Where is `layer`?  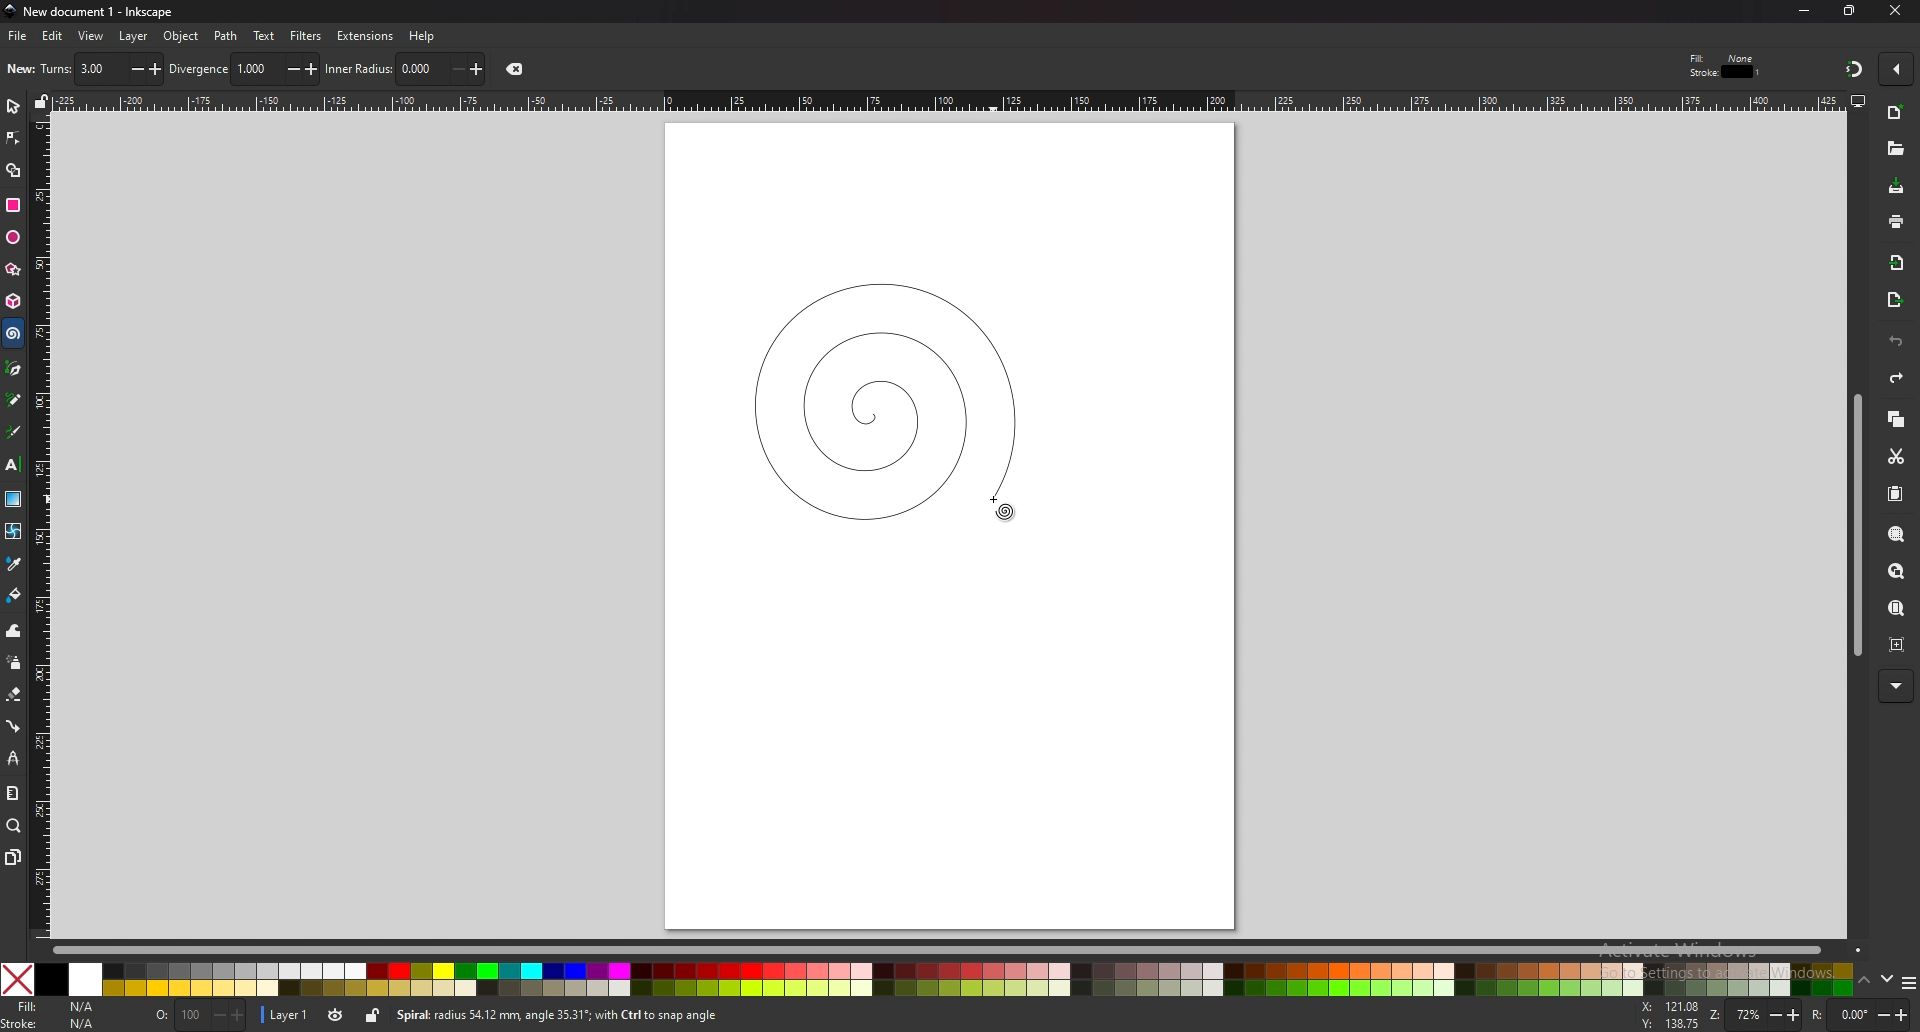
layer is located at coordinates (134, 35).